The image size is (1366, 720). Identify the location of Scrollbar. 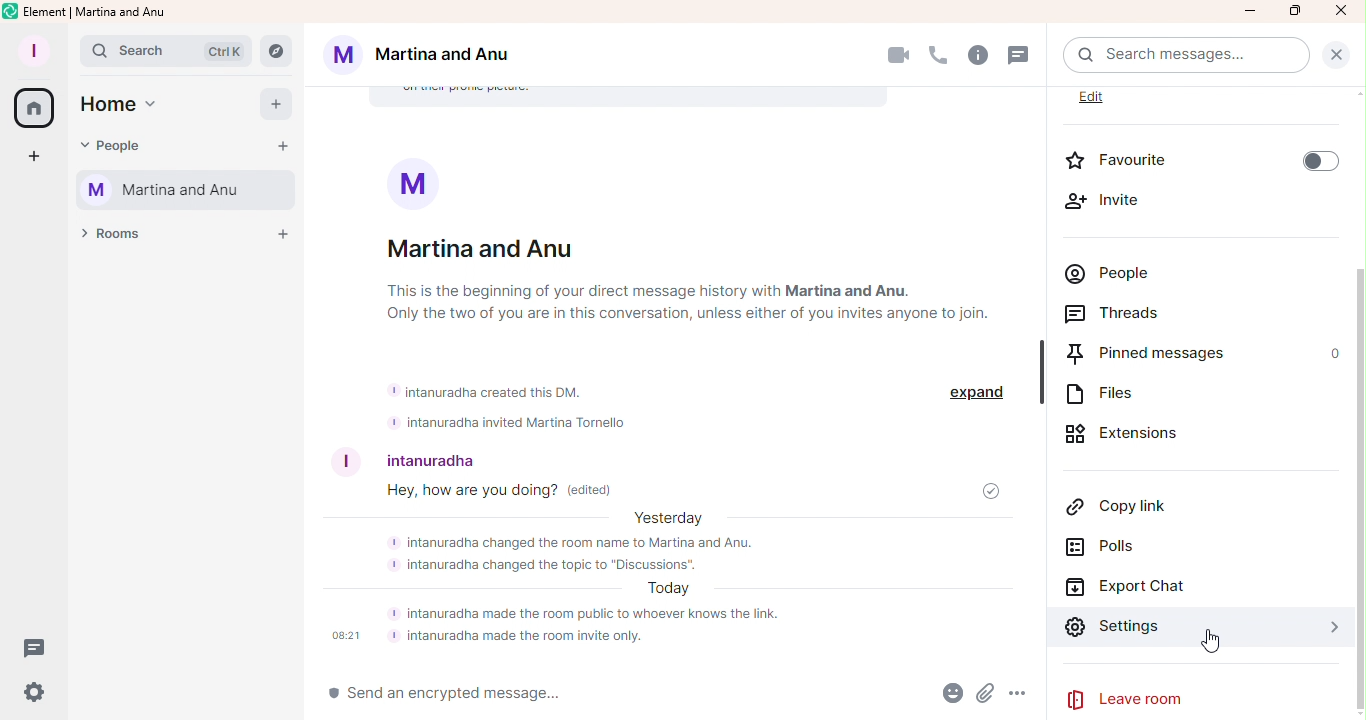
(1356, 423).